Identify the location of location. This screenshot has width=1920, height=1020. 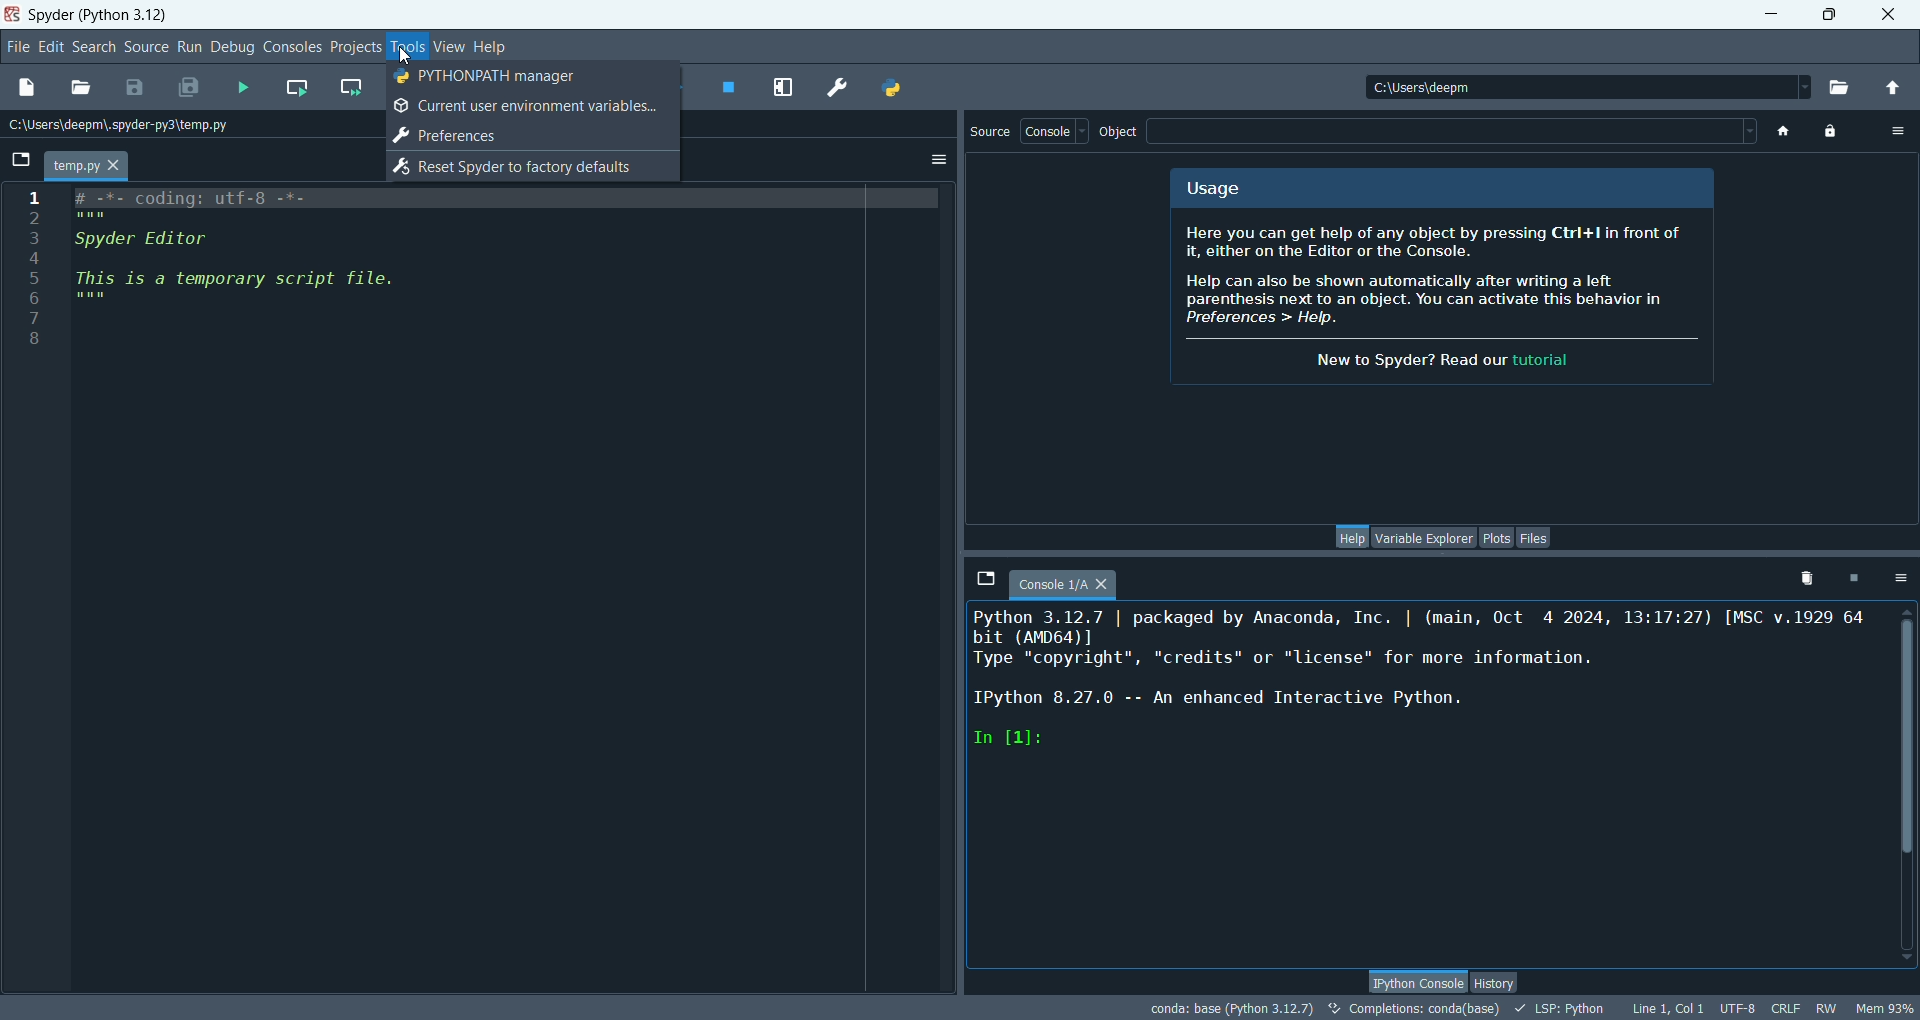
(1589, 85).